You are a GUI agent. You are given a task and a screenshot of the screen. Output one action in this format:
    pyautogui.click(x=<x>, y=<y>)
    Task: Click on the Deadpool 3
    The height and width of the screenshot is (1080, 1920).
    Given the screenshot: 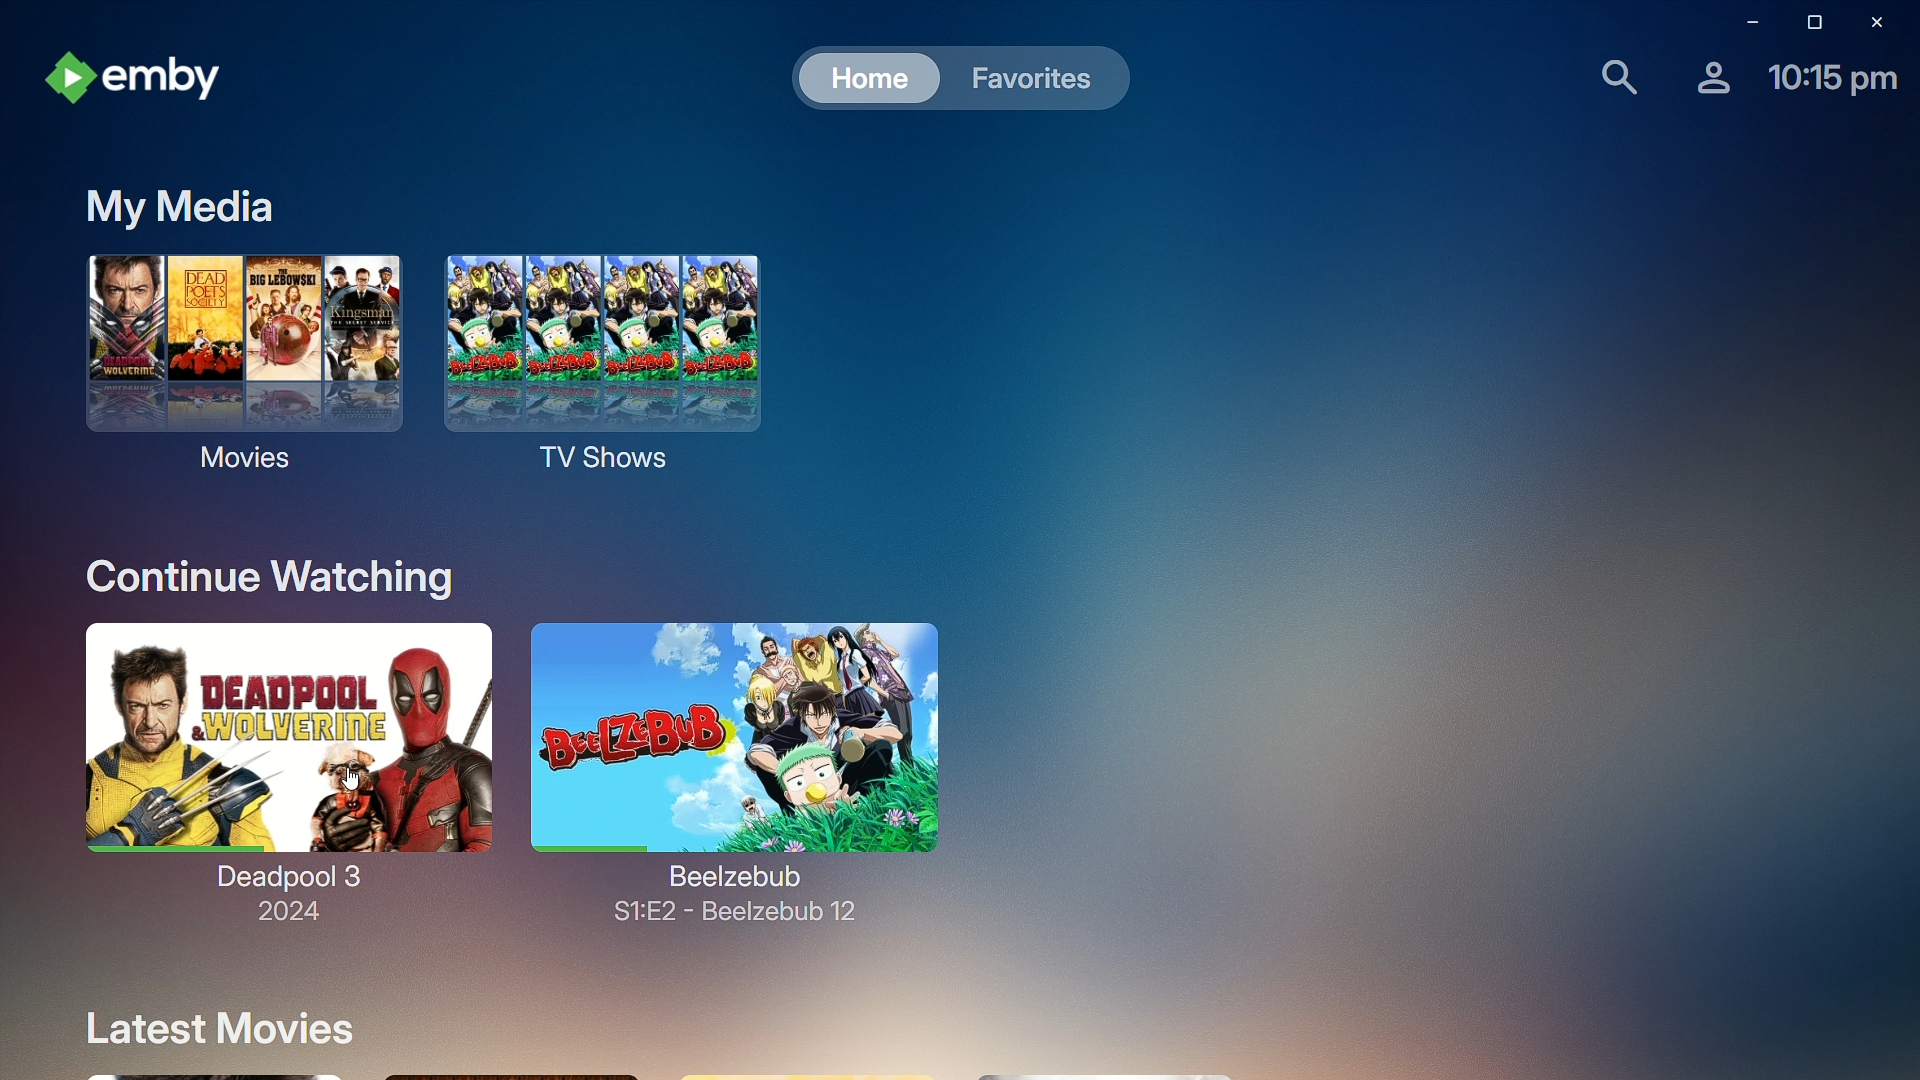 What is the action you would take?
    pyautogui.click(x=273, y=753)
    